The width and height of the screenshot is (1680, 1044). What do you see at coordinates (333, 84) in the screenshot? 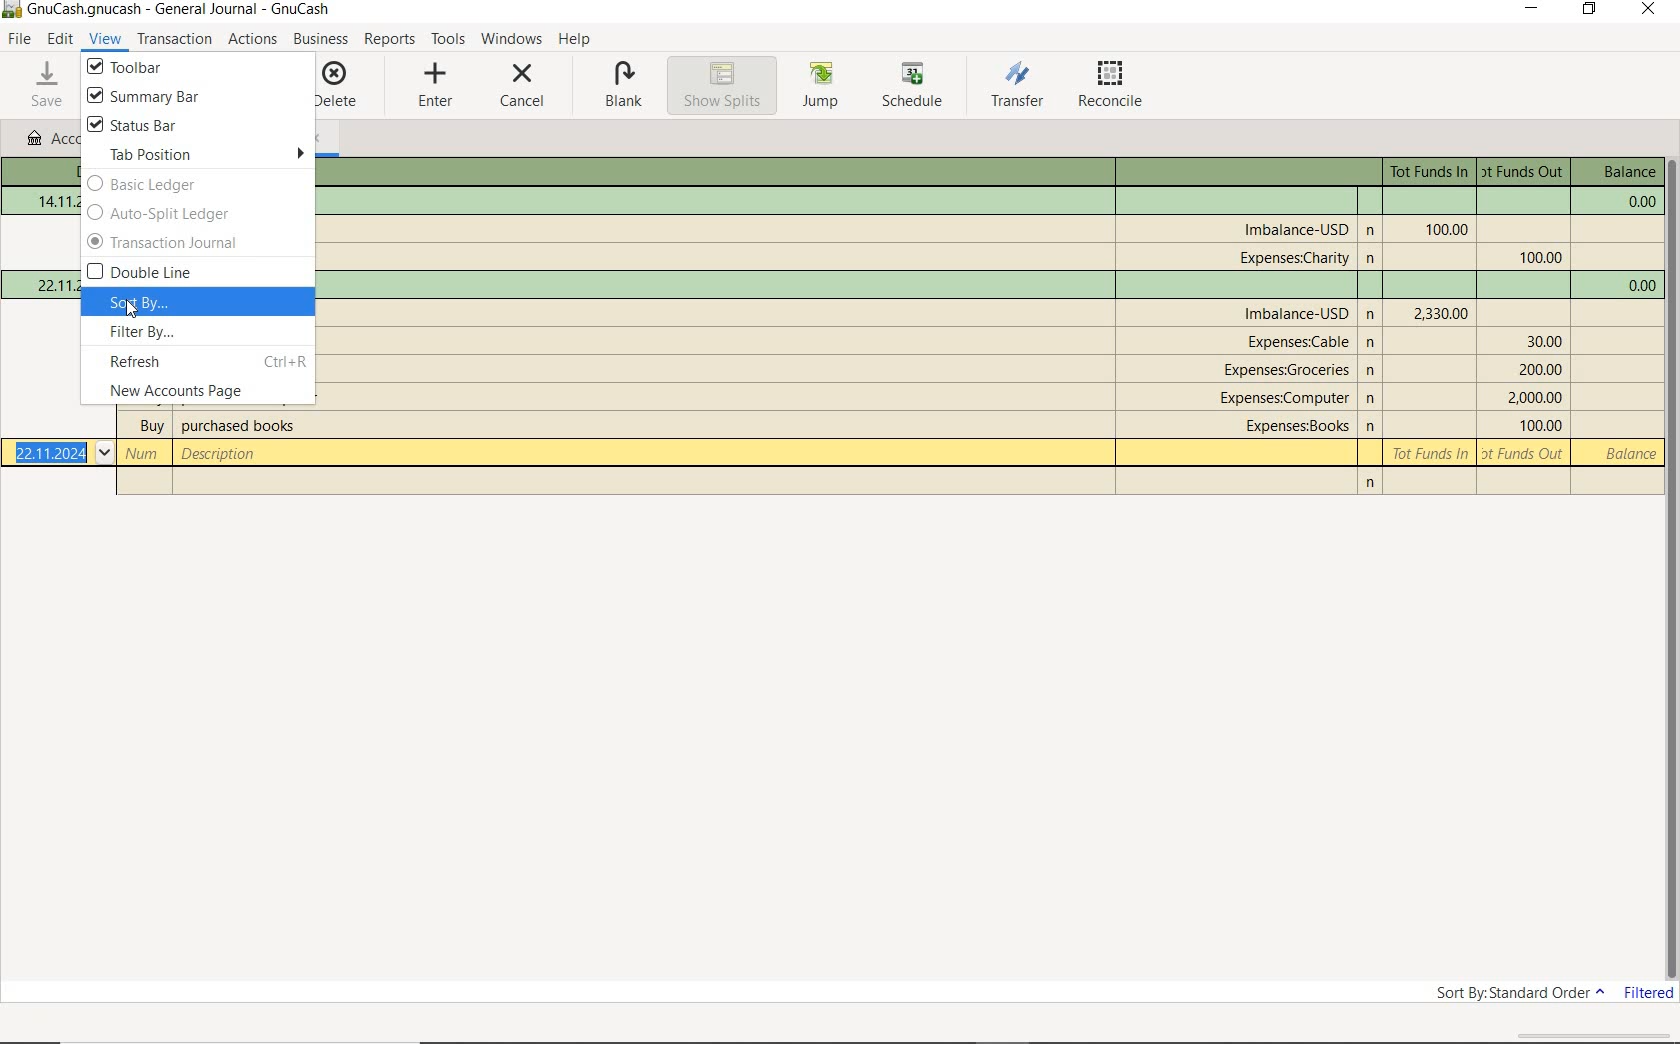
I see `DELETE` at bounding box center [333, 84].